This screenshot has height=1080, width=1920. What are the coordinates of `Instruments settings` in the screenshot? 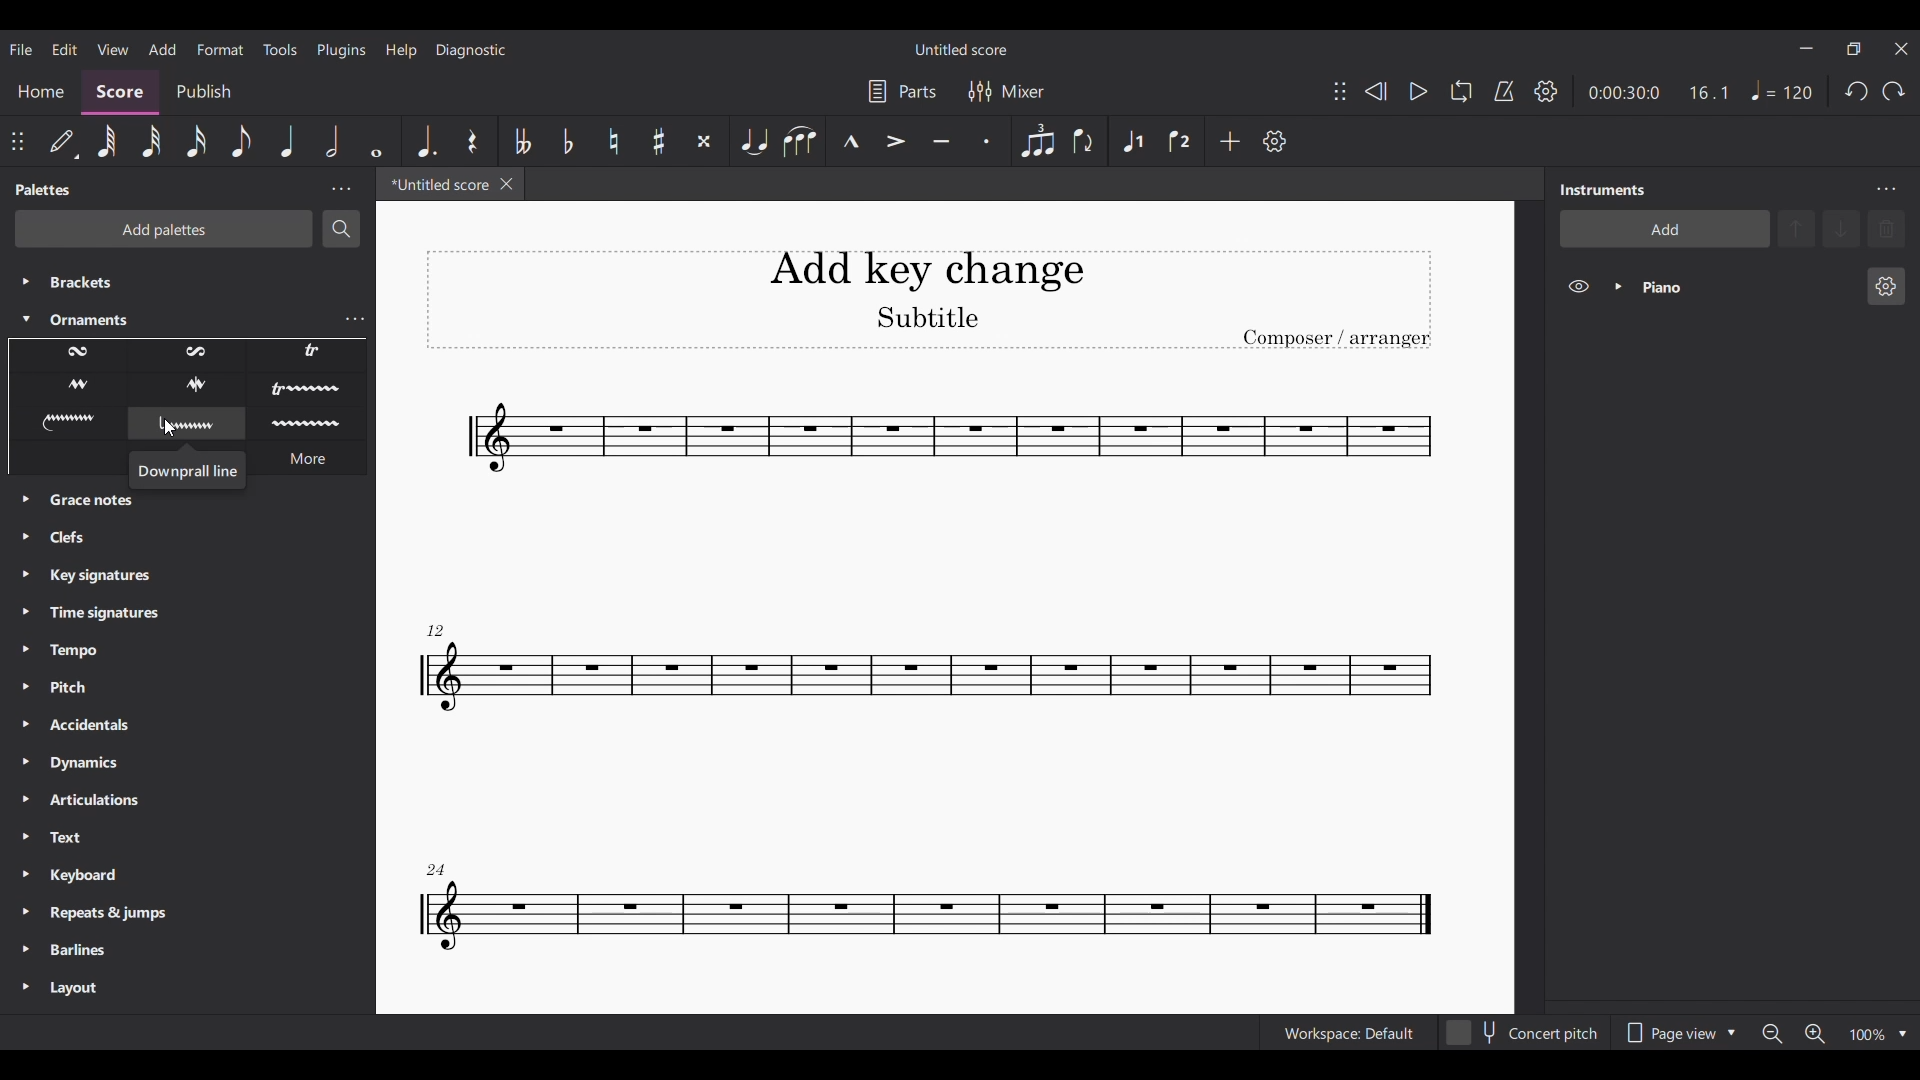 It's located at (1887, 190).